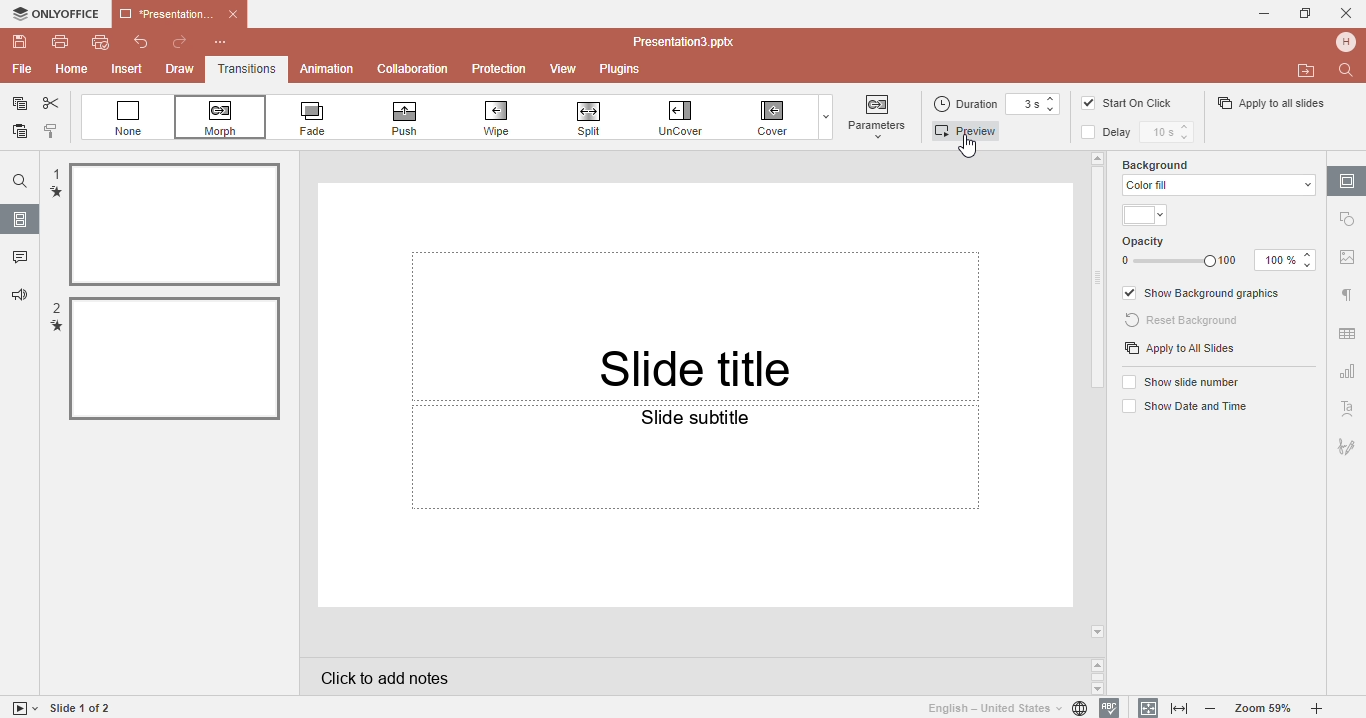 The height and width of the screenshot is (718, 1366). I want to click on Background, so click(1172, 163).